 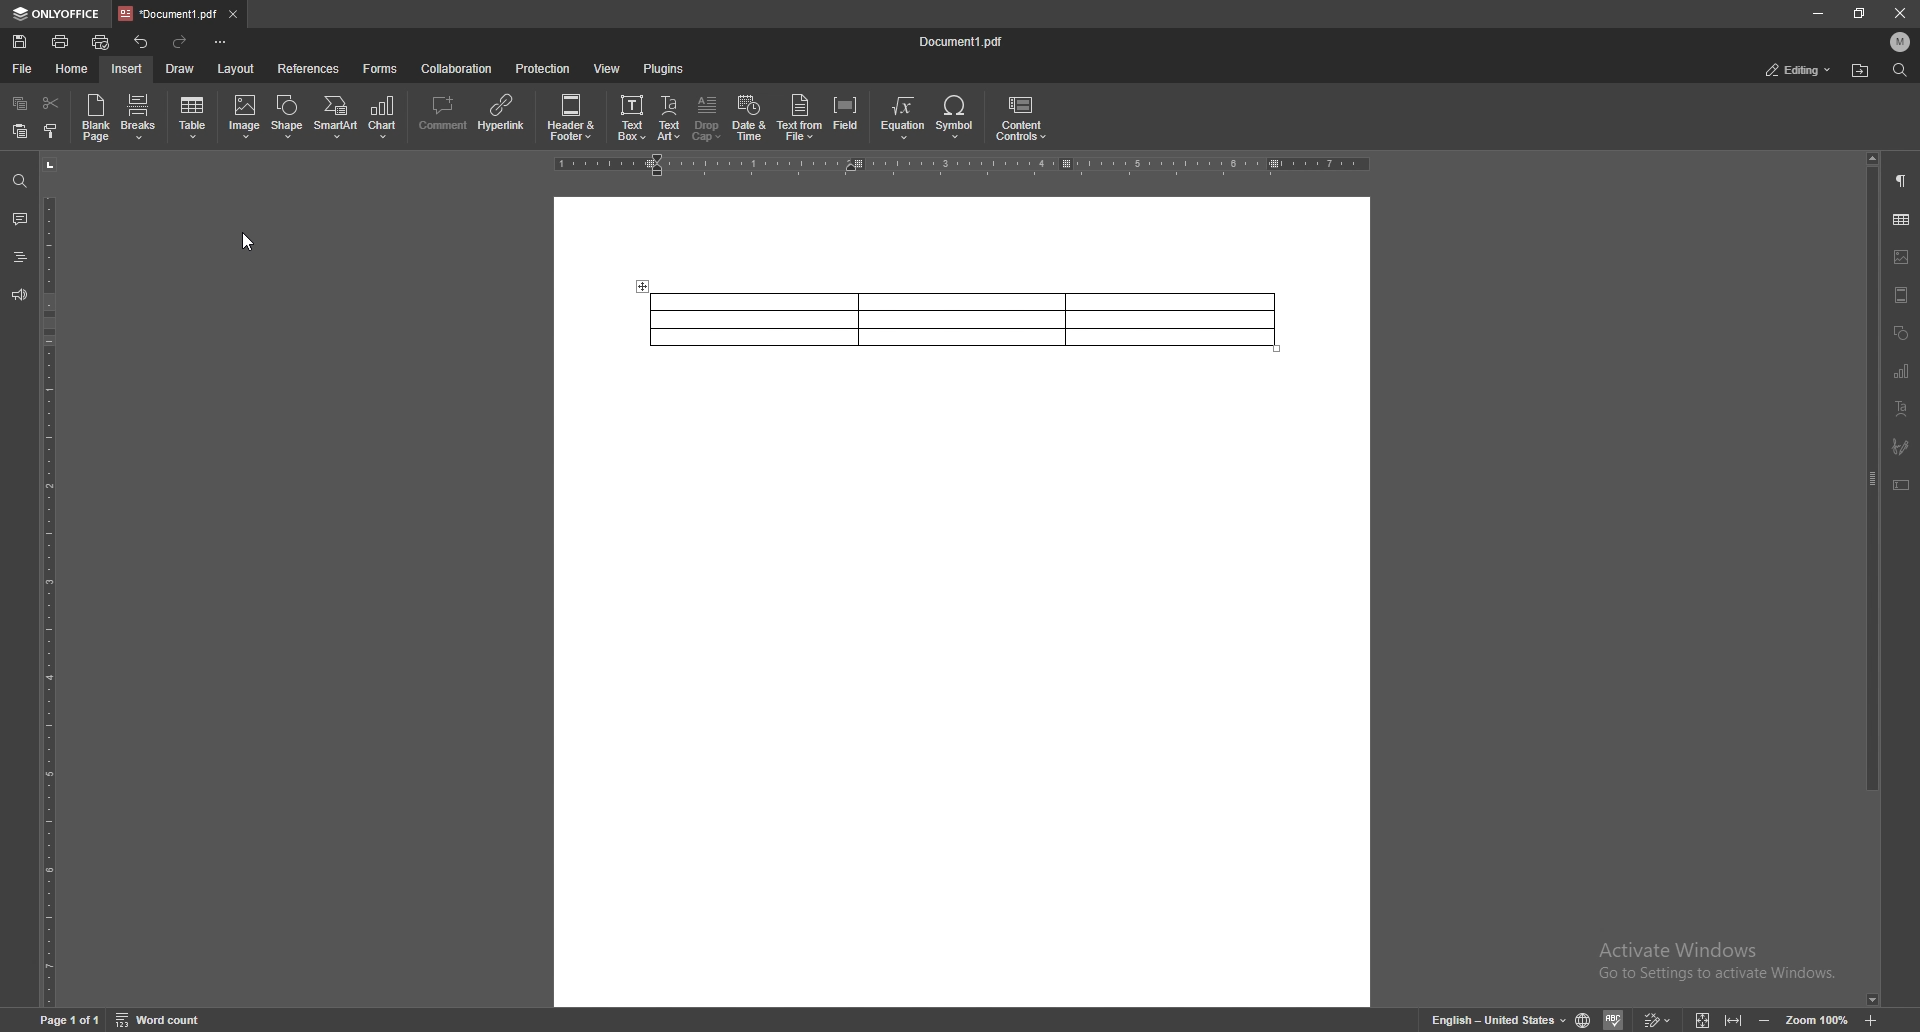 I want to click on smartart, so click(x=335, y=117).